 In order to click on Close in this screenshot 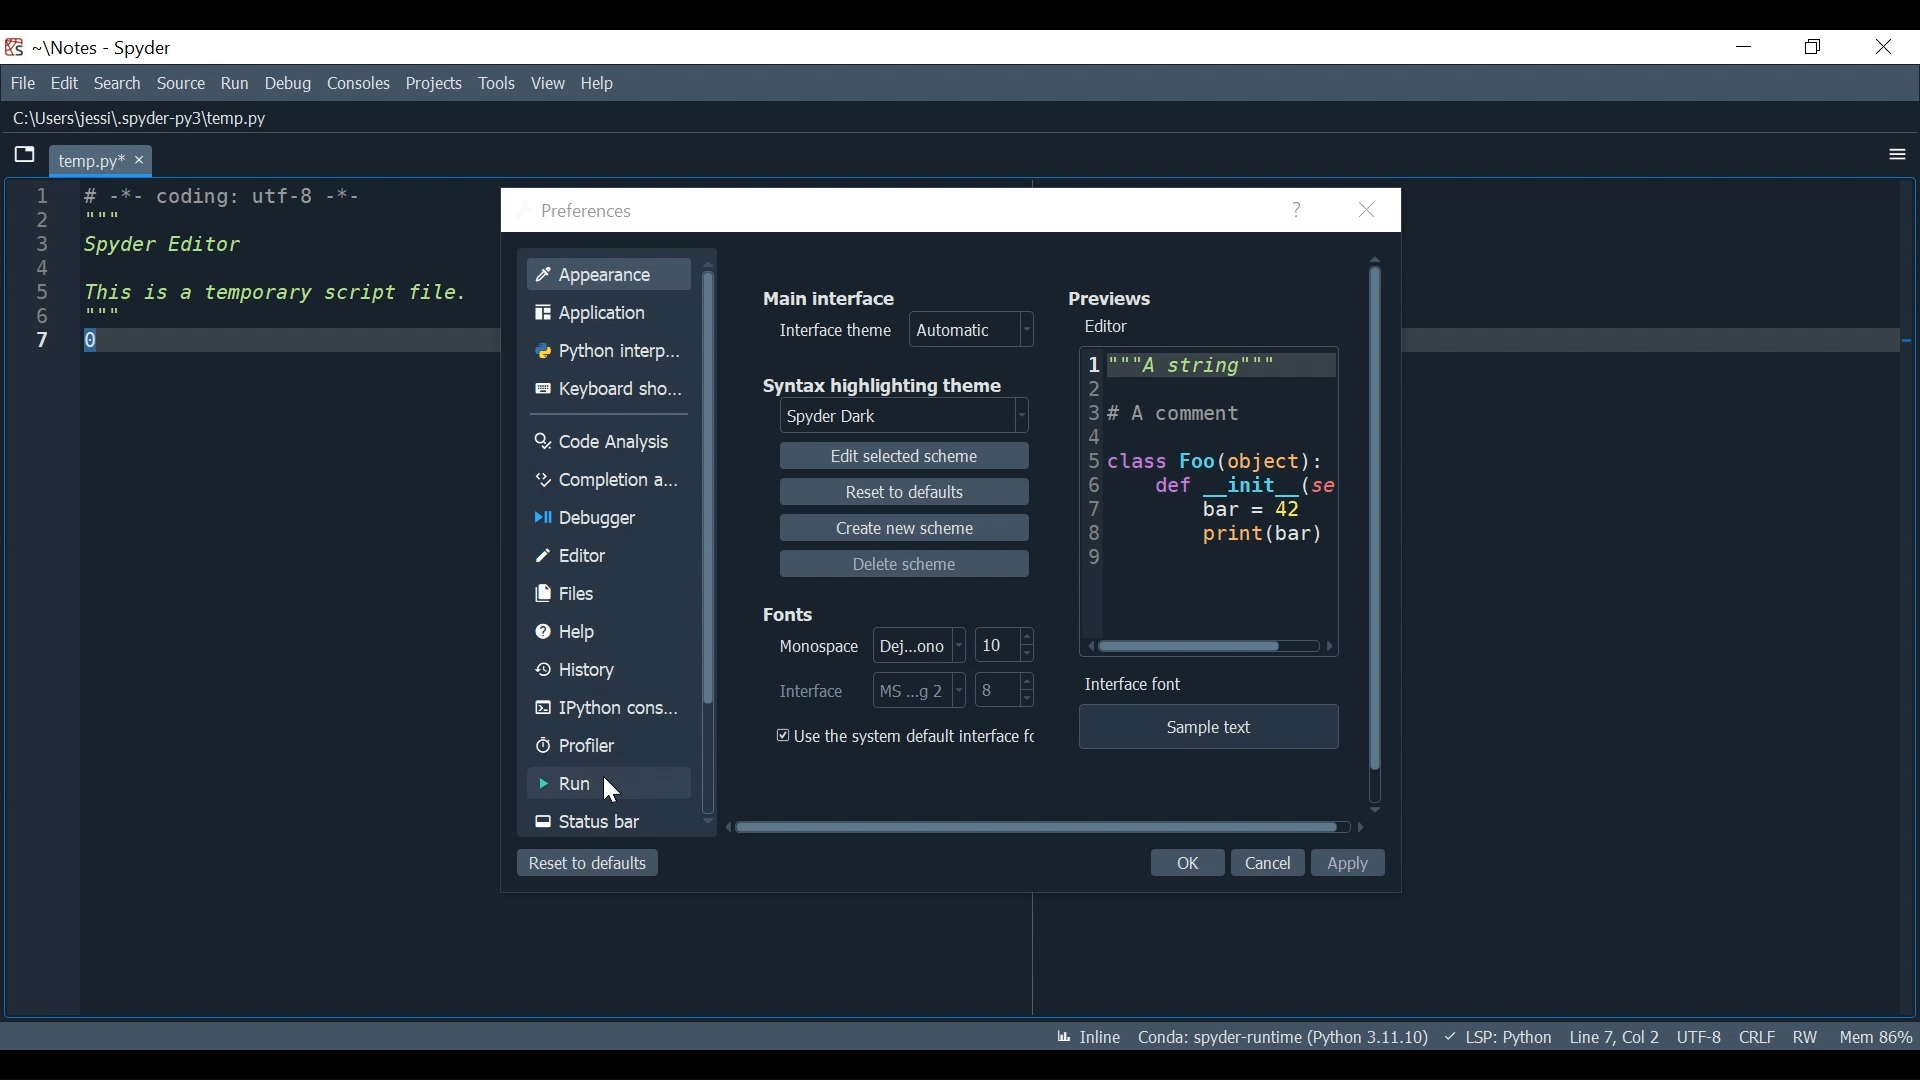, I will do `click(1372, 210)`.